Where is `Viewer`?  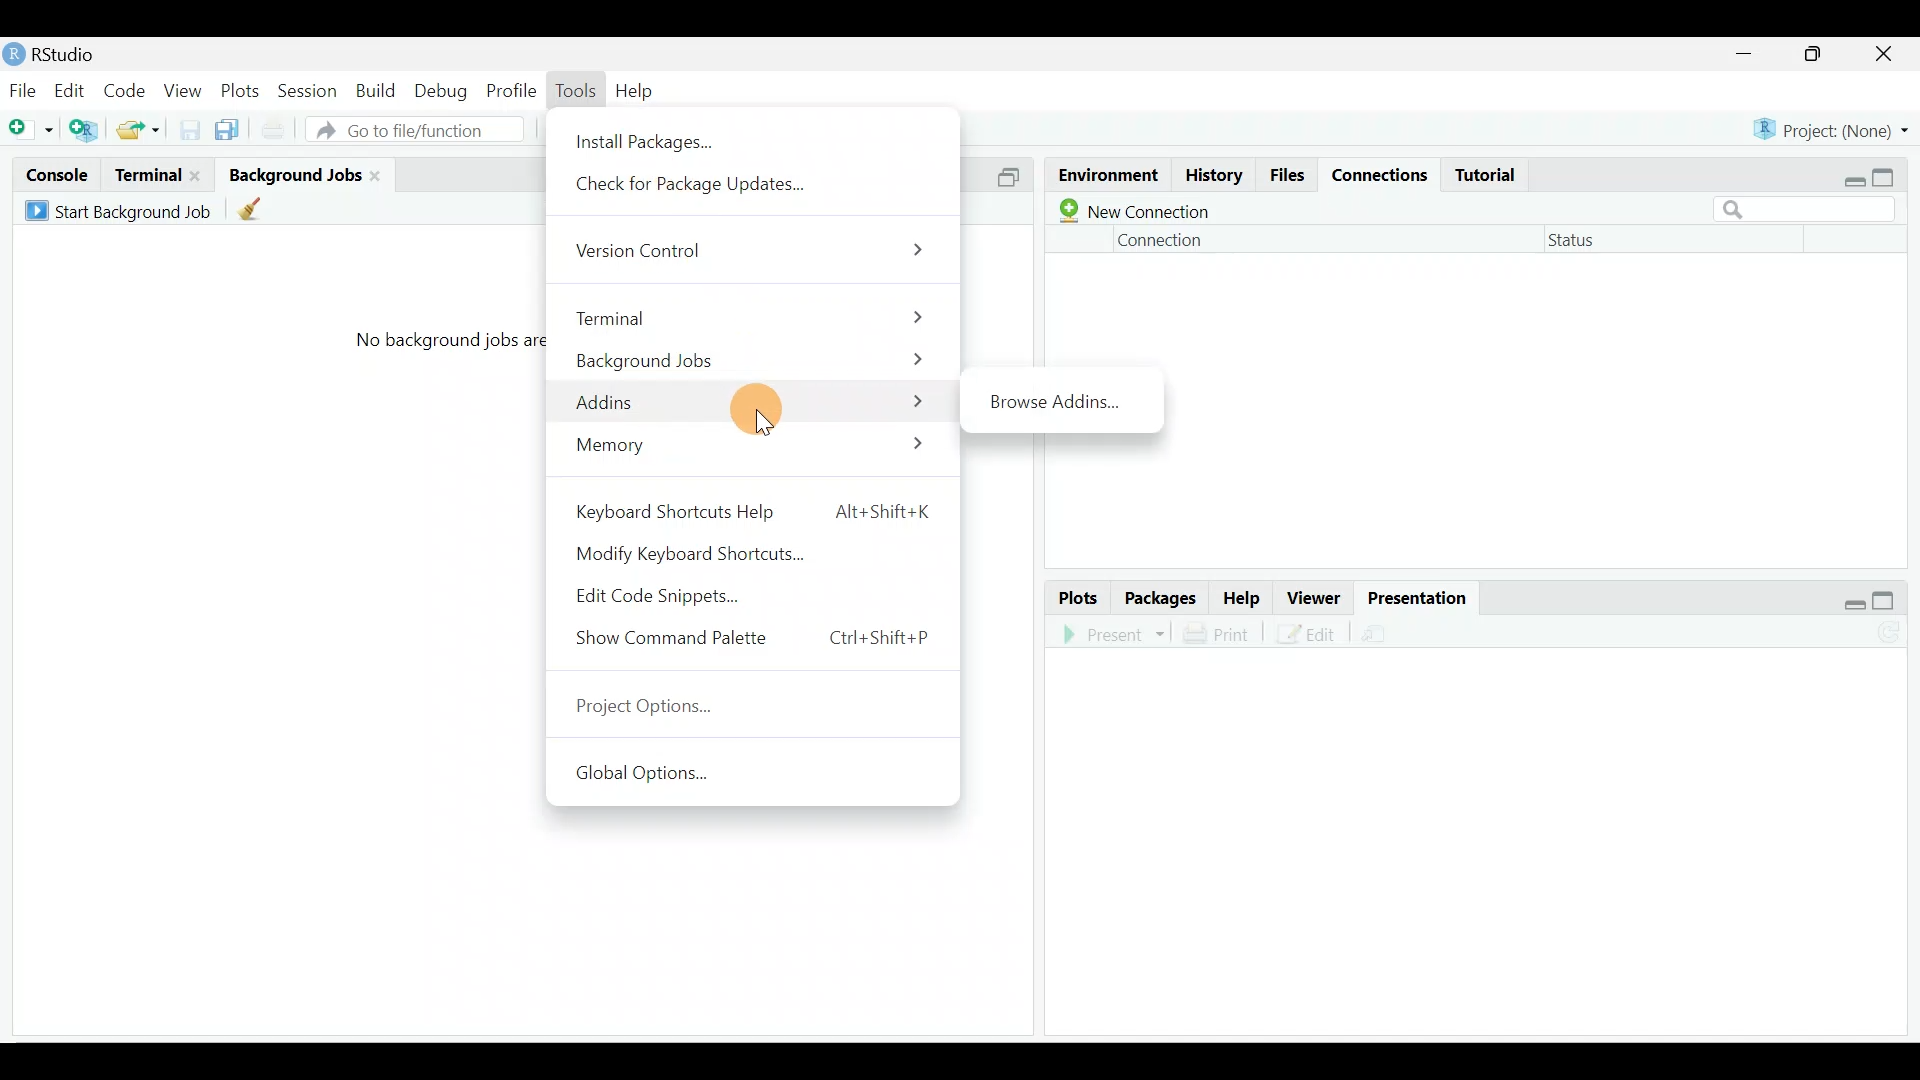
Viewer is located at coordinates (1309, 592).